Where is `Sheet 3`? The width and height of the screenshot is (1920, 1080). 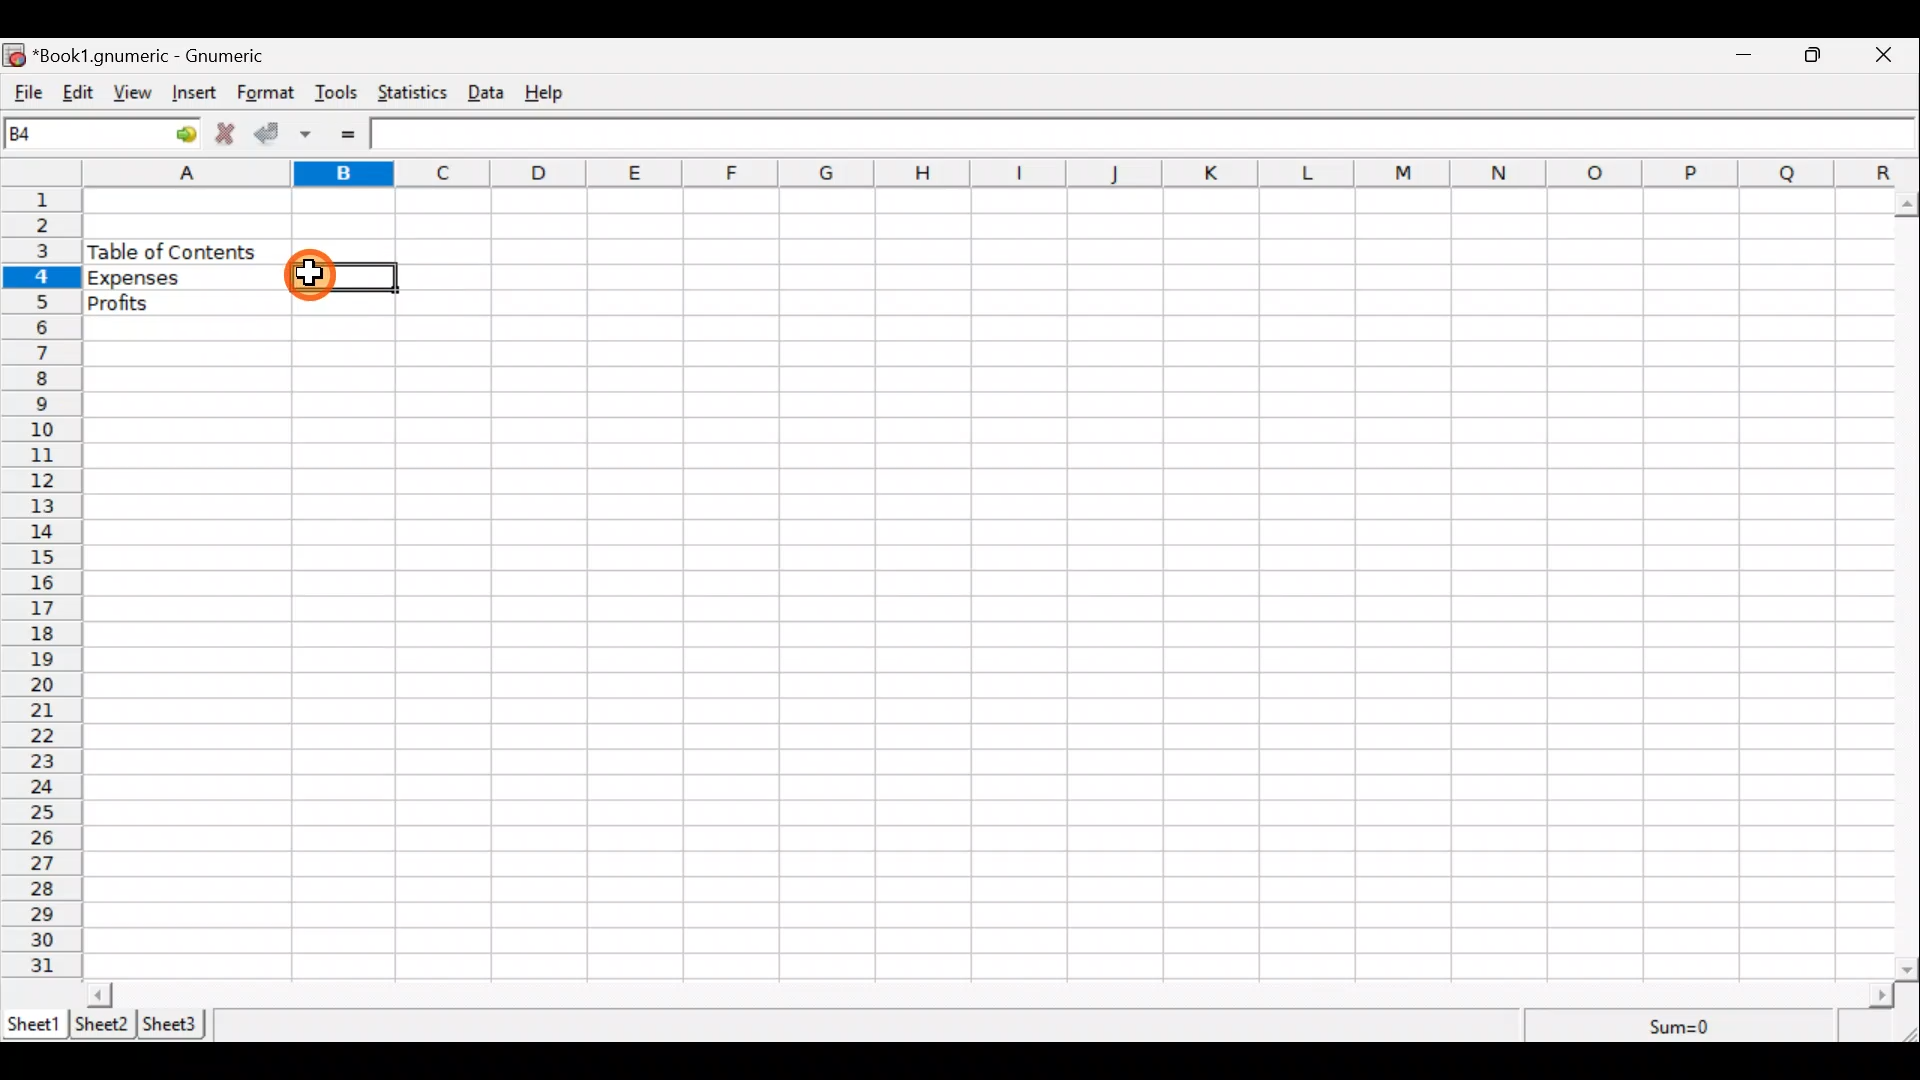 Sheet 3 is located at coordinates (175, 1024).